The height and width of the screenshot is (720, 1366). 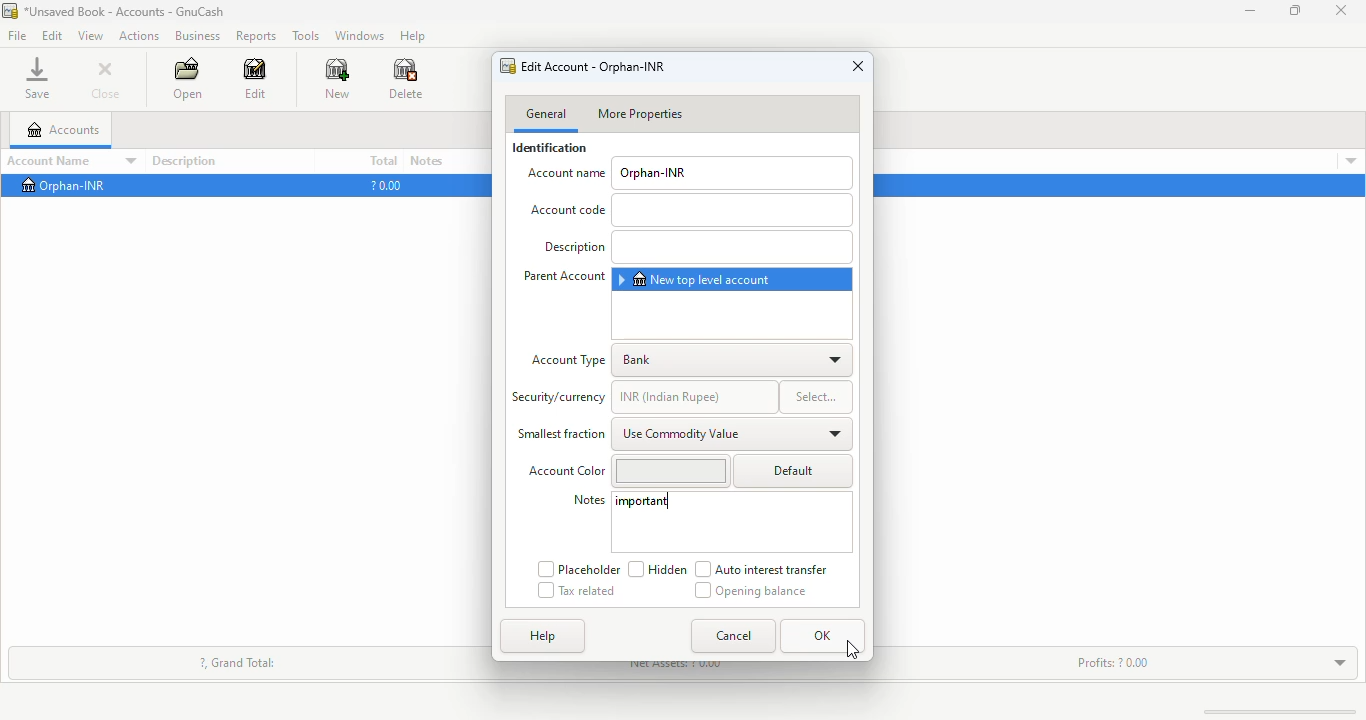 I want to click on description, so click(x=184, y=162).